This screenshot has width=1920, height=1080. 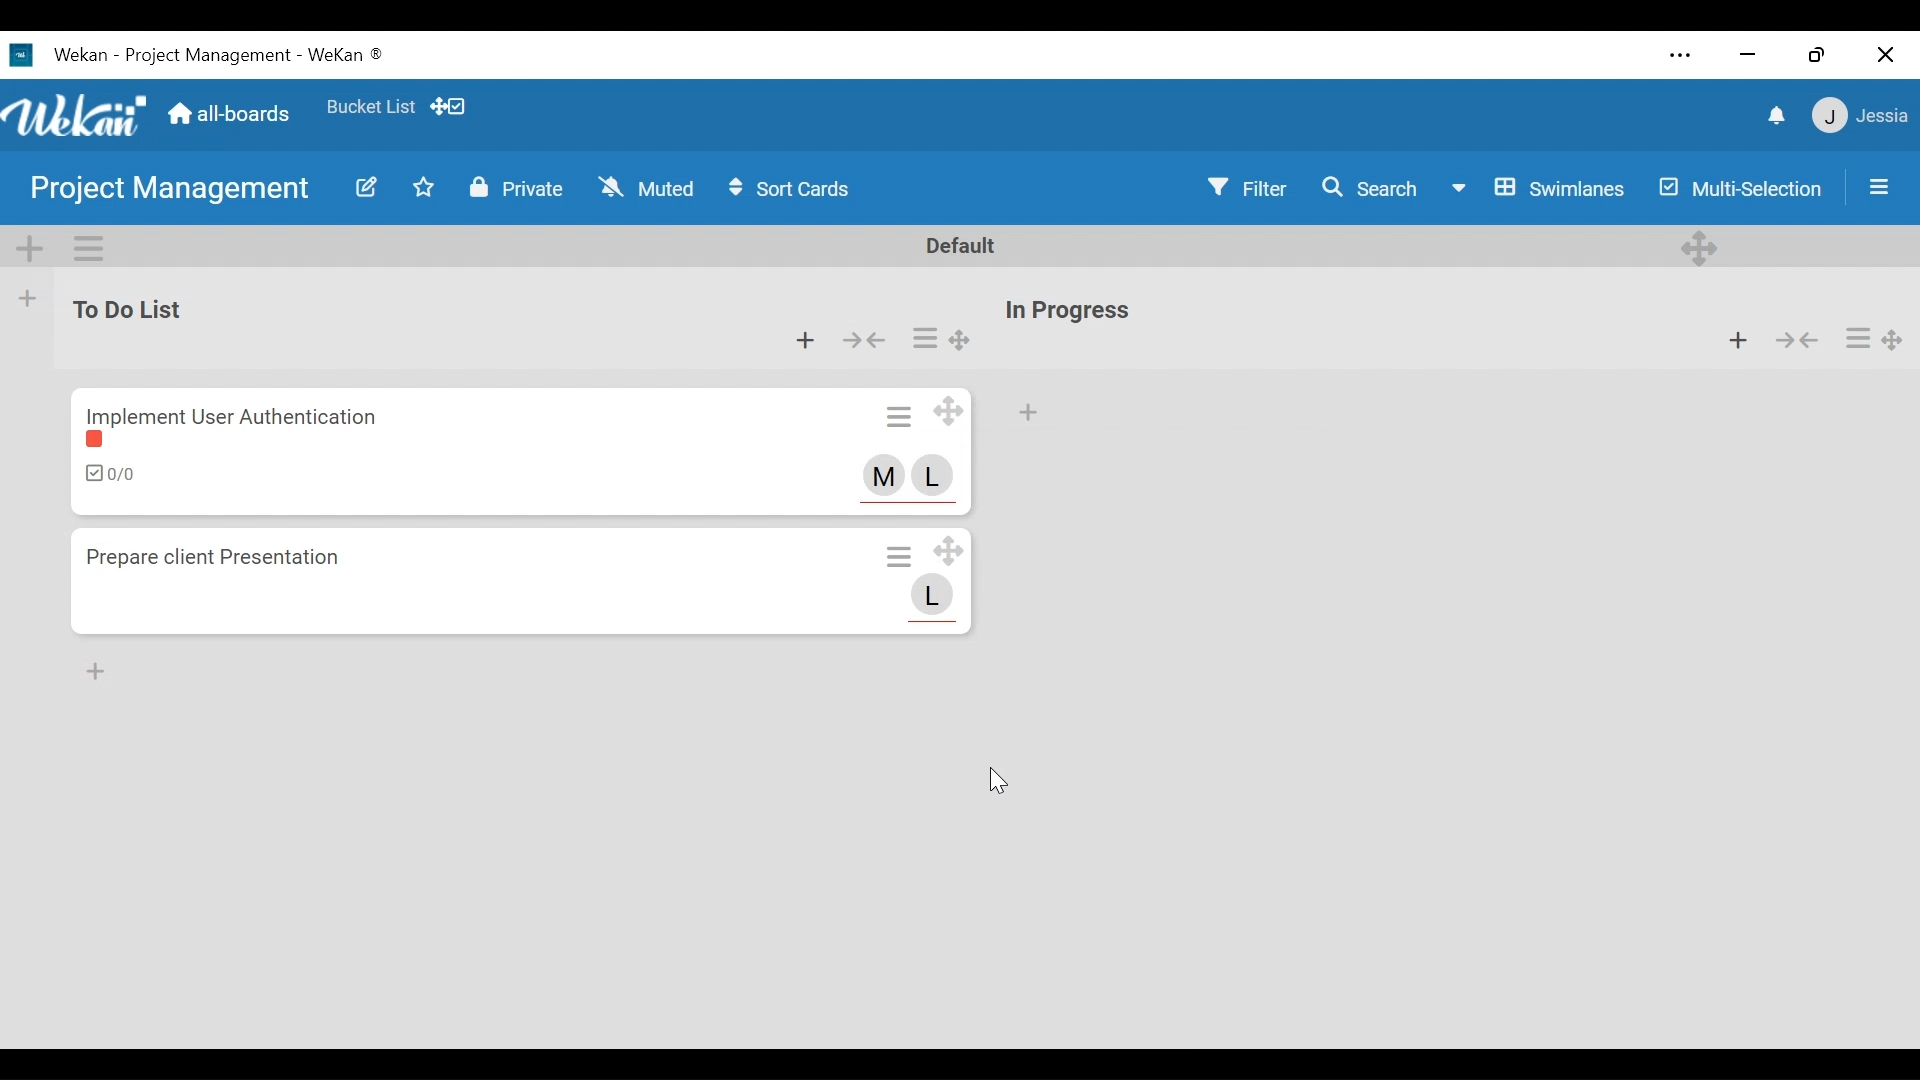 What do you see at coordinates (933, 594) in the screenshot?
I see `Member` at bounding box center [933, 594].